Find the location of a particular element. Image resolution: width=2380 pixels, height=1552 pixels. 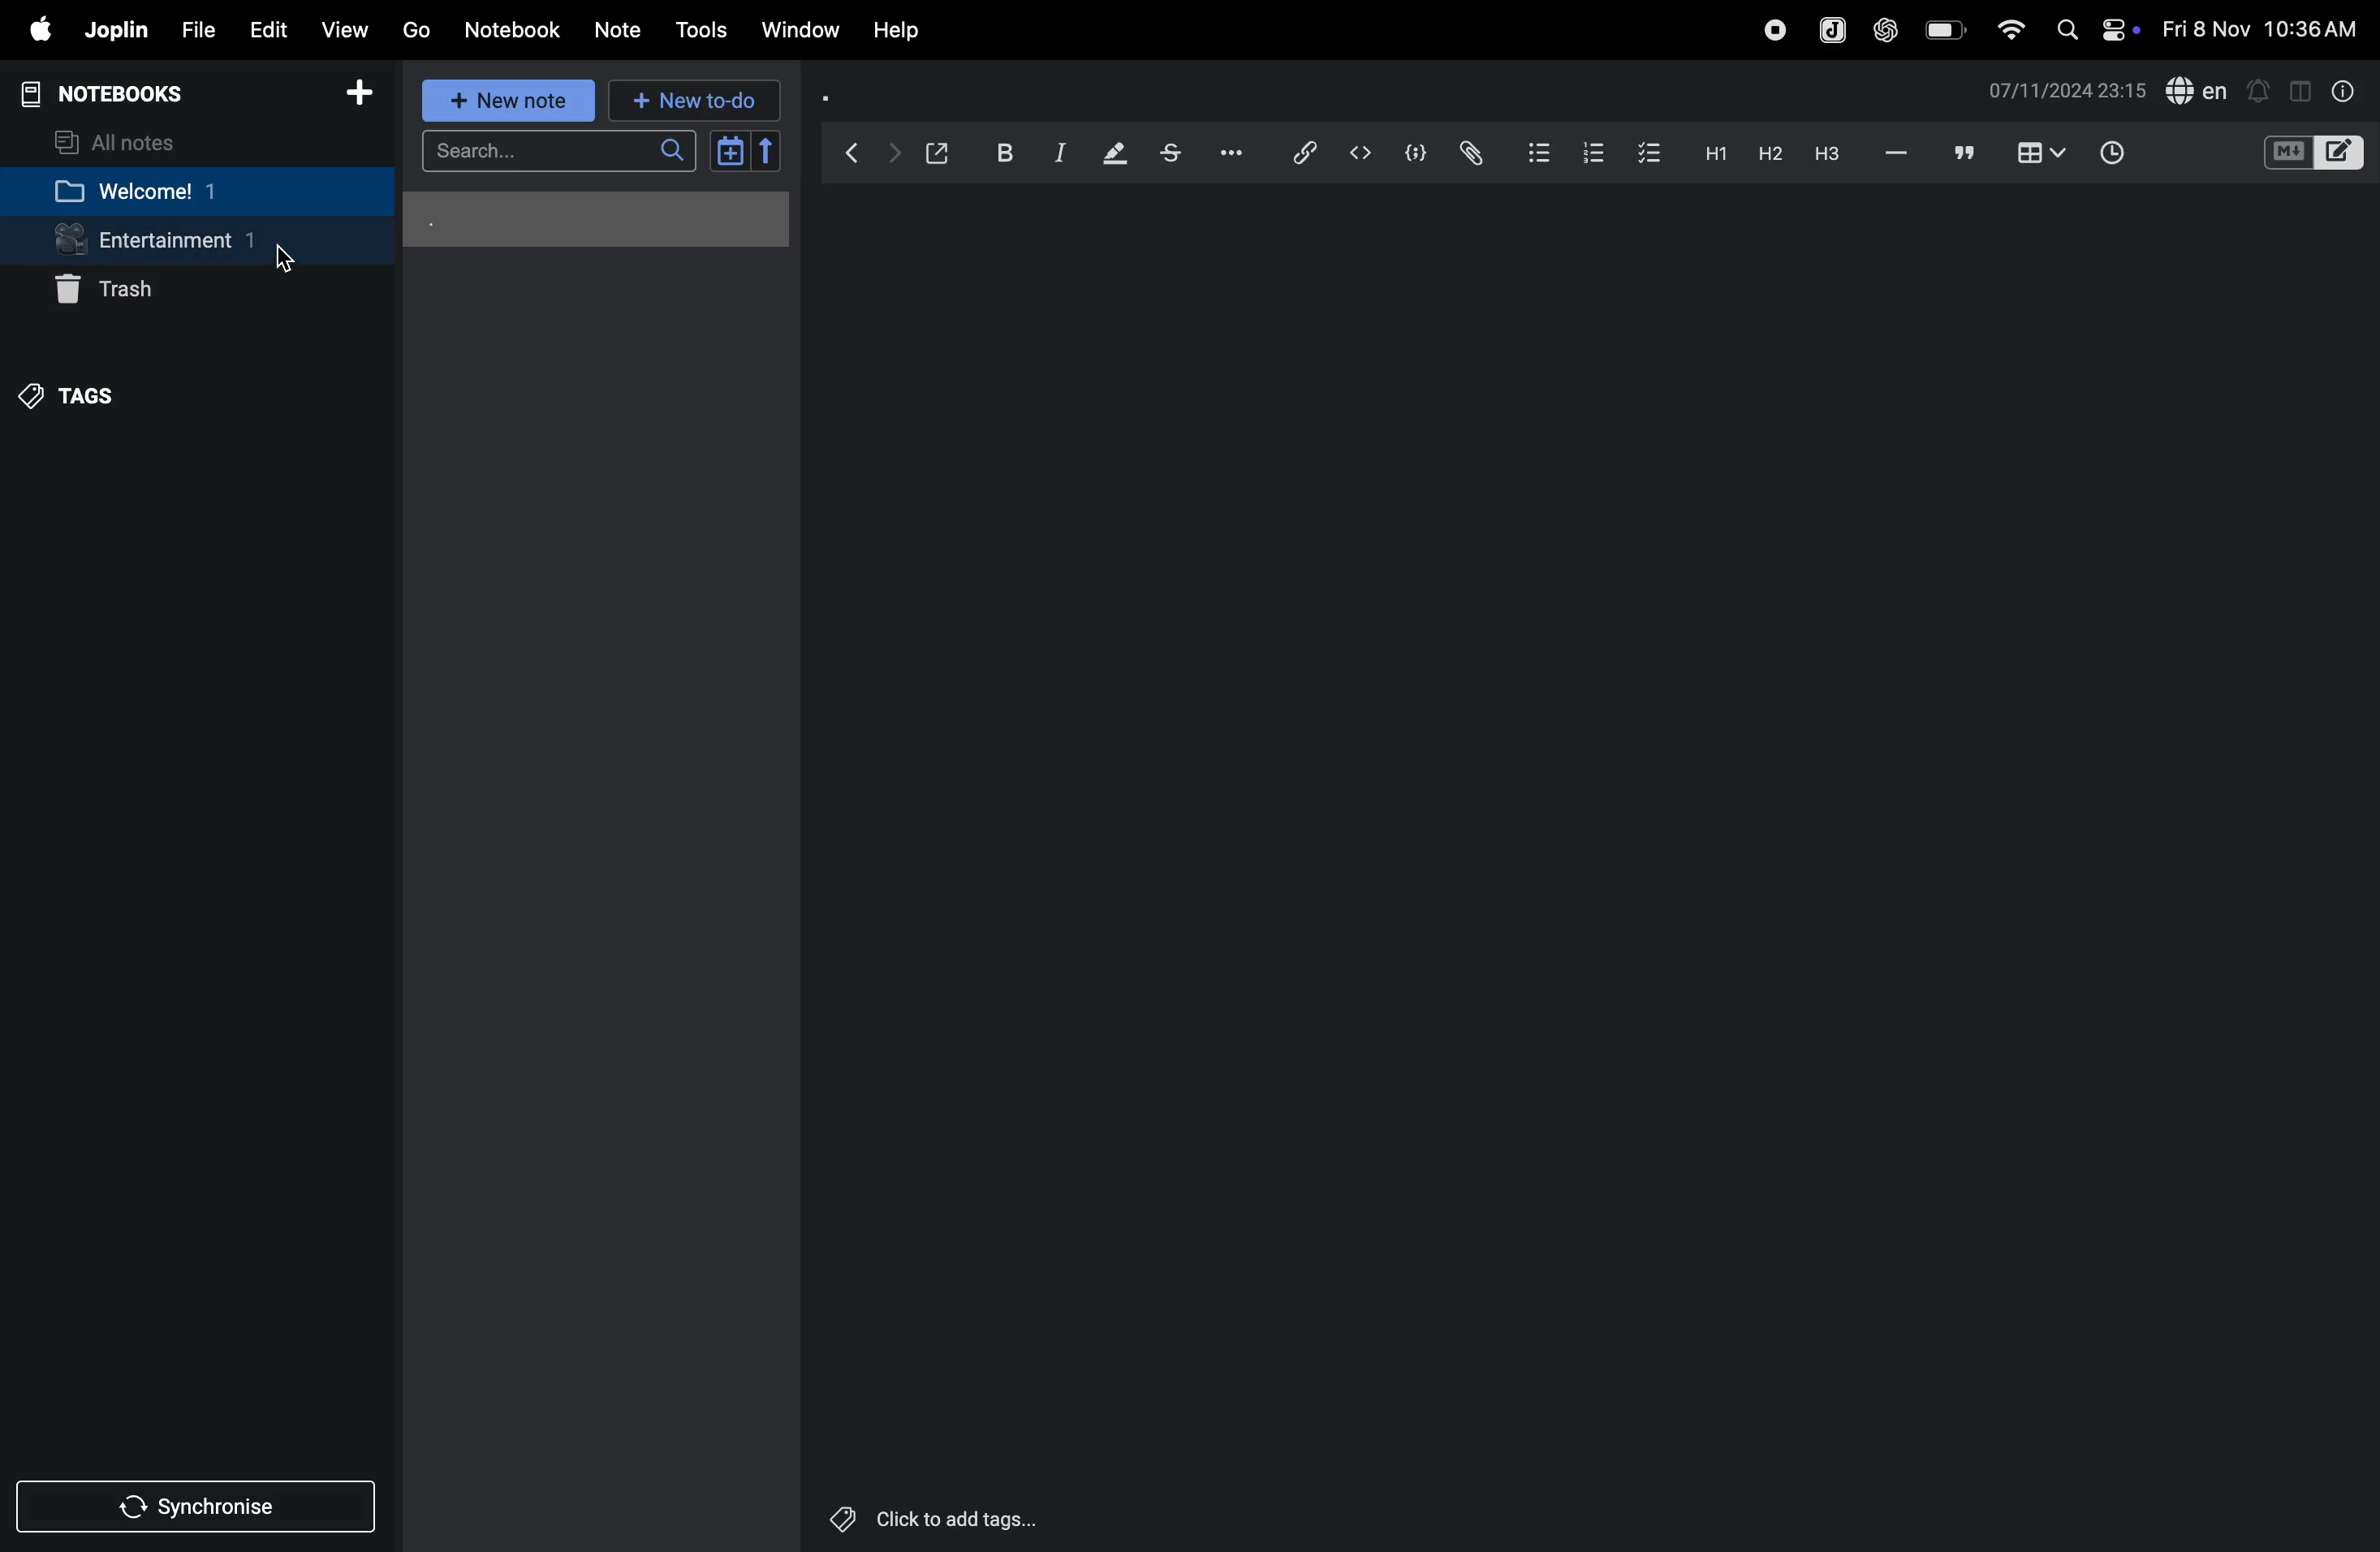

heading 3 is located at coordinates (1821, 159).